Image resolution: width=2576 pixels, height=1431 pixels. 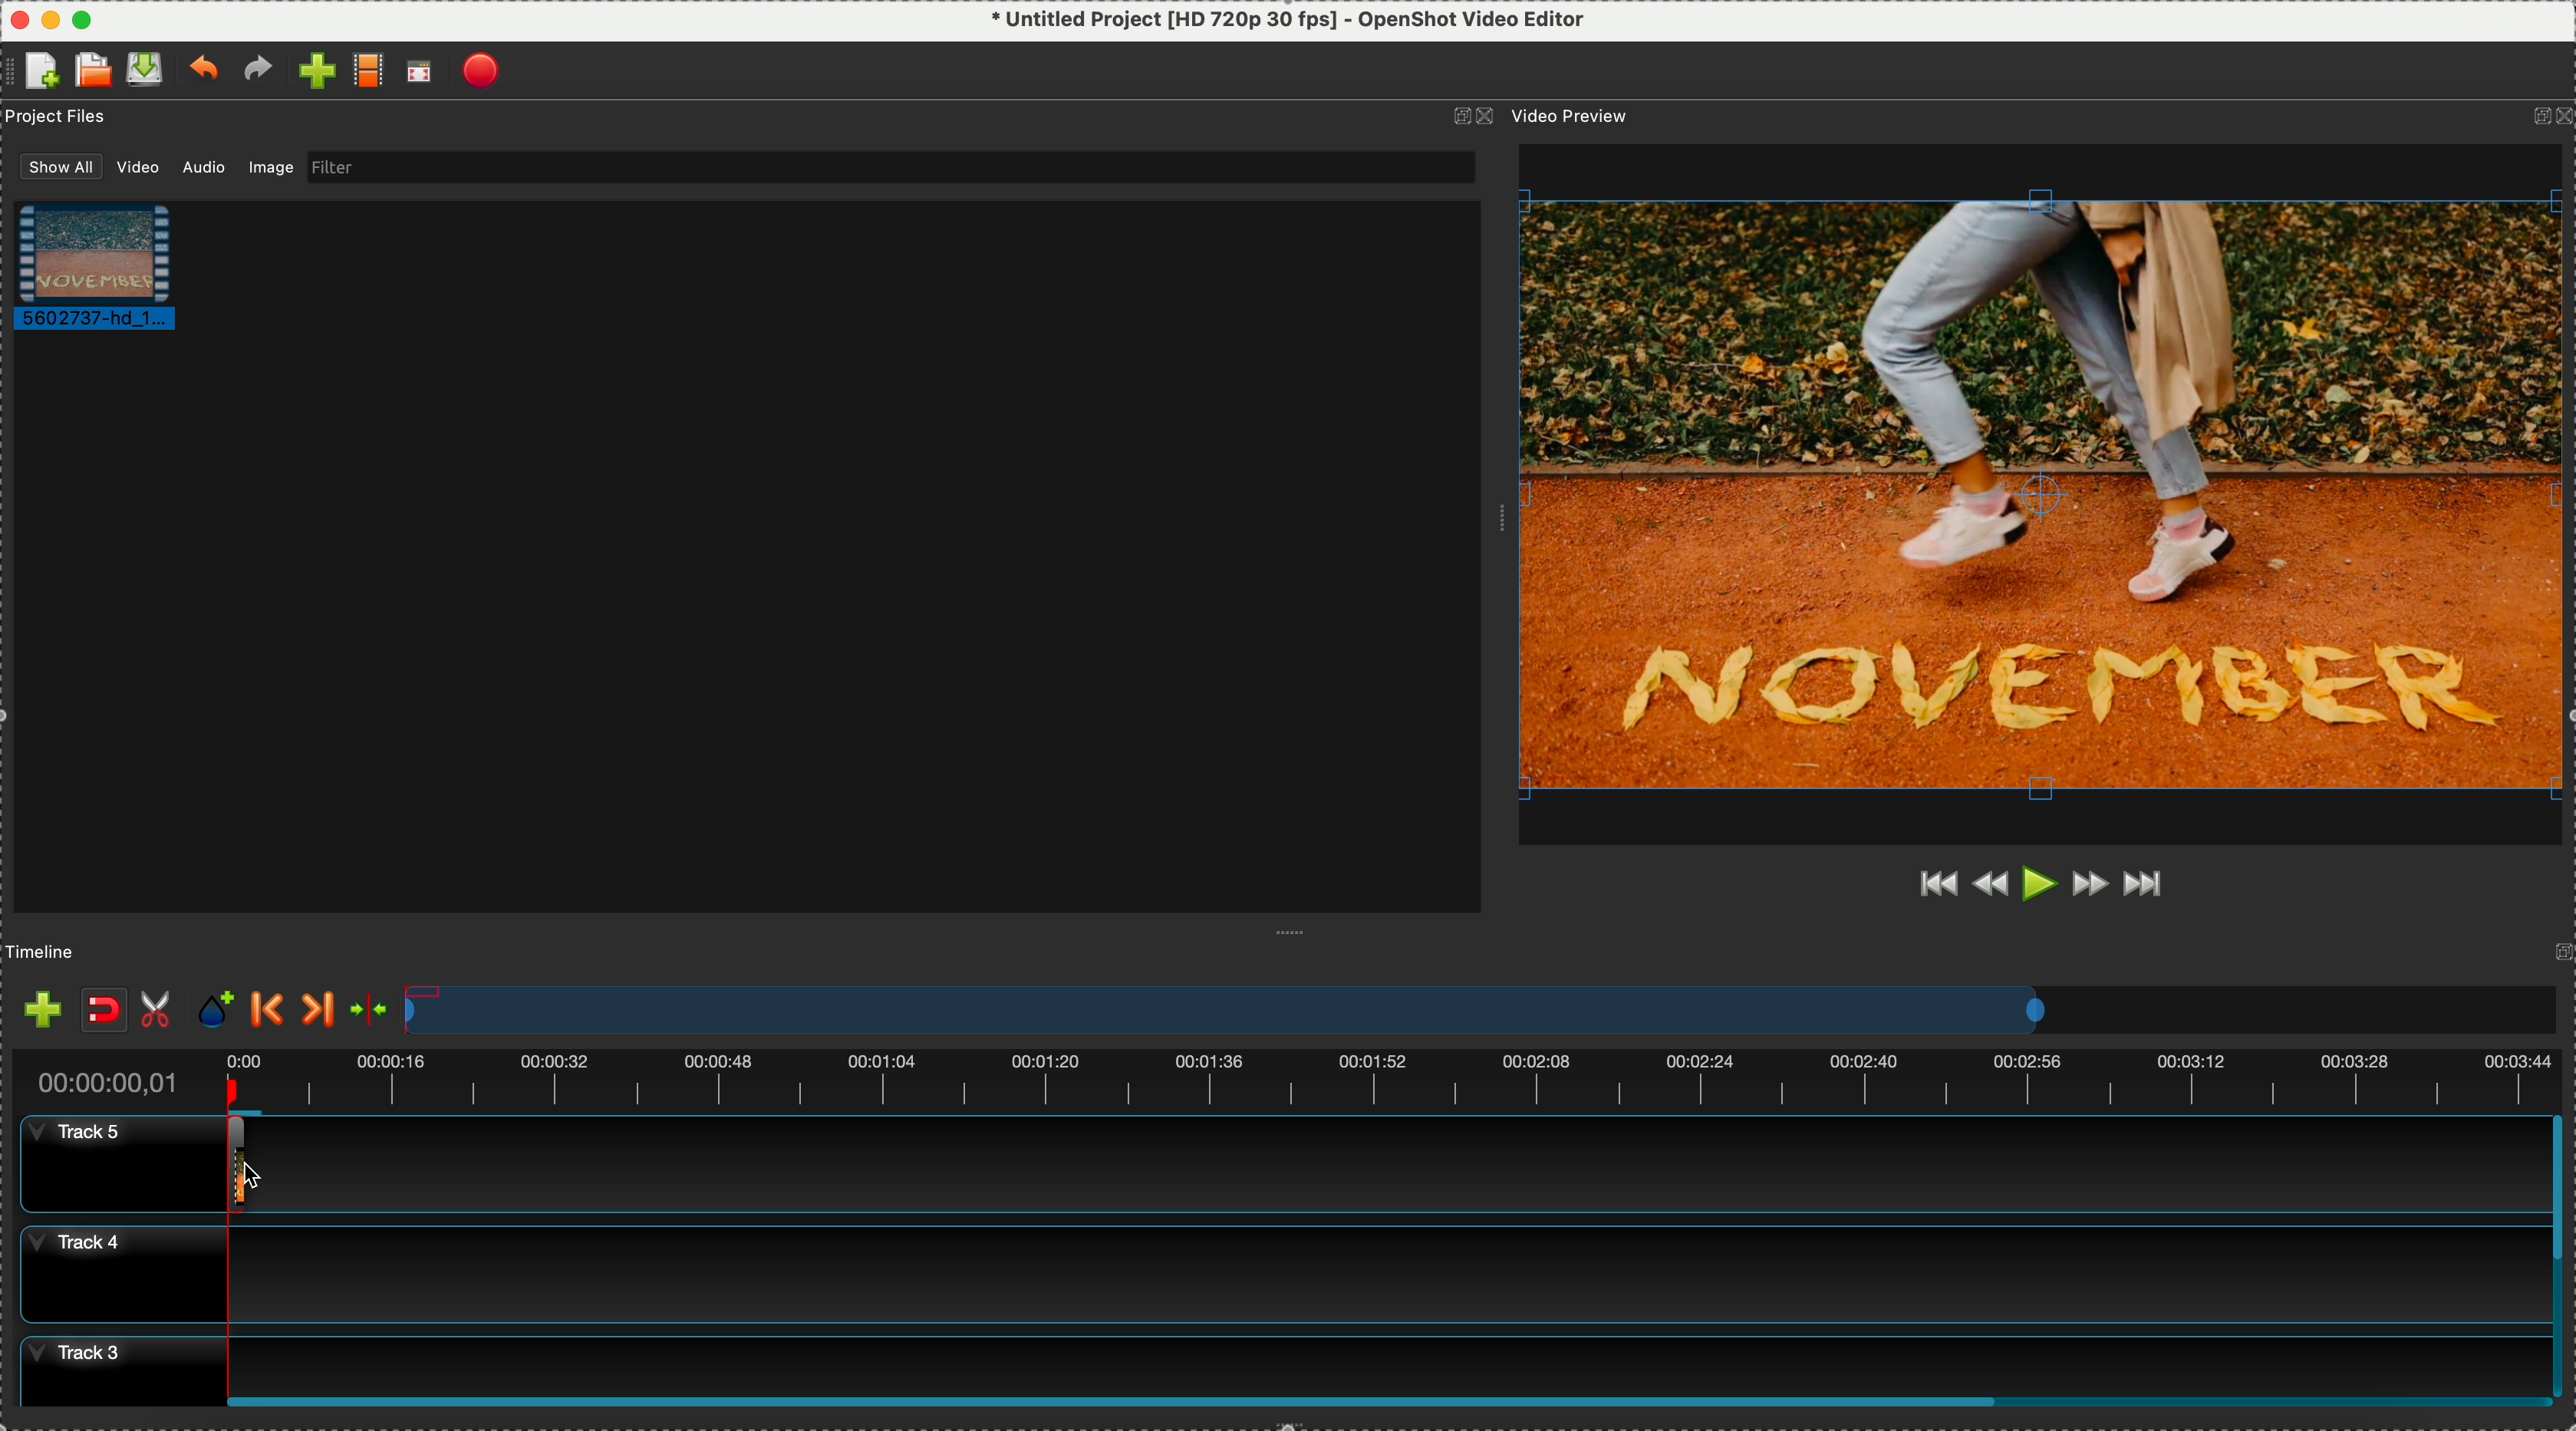 What do you see at coordinates (1471, 117) in the screenshot?
I see `icons` at bounding box center [1471, 117].